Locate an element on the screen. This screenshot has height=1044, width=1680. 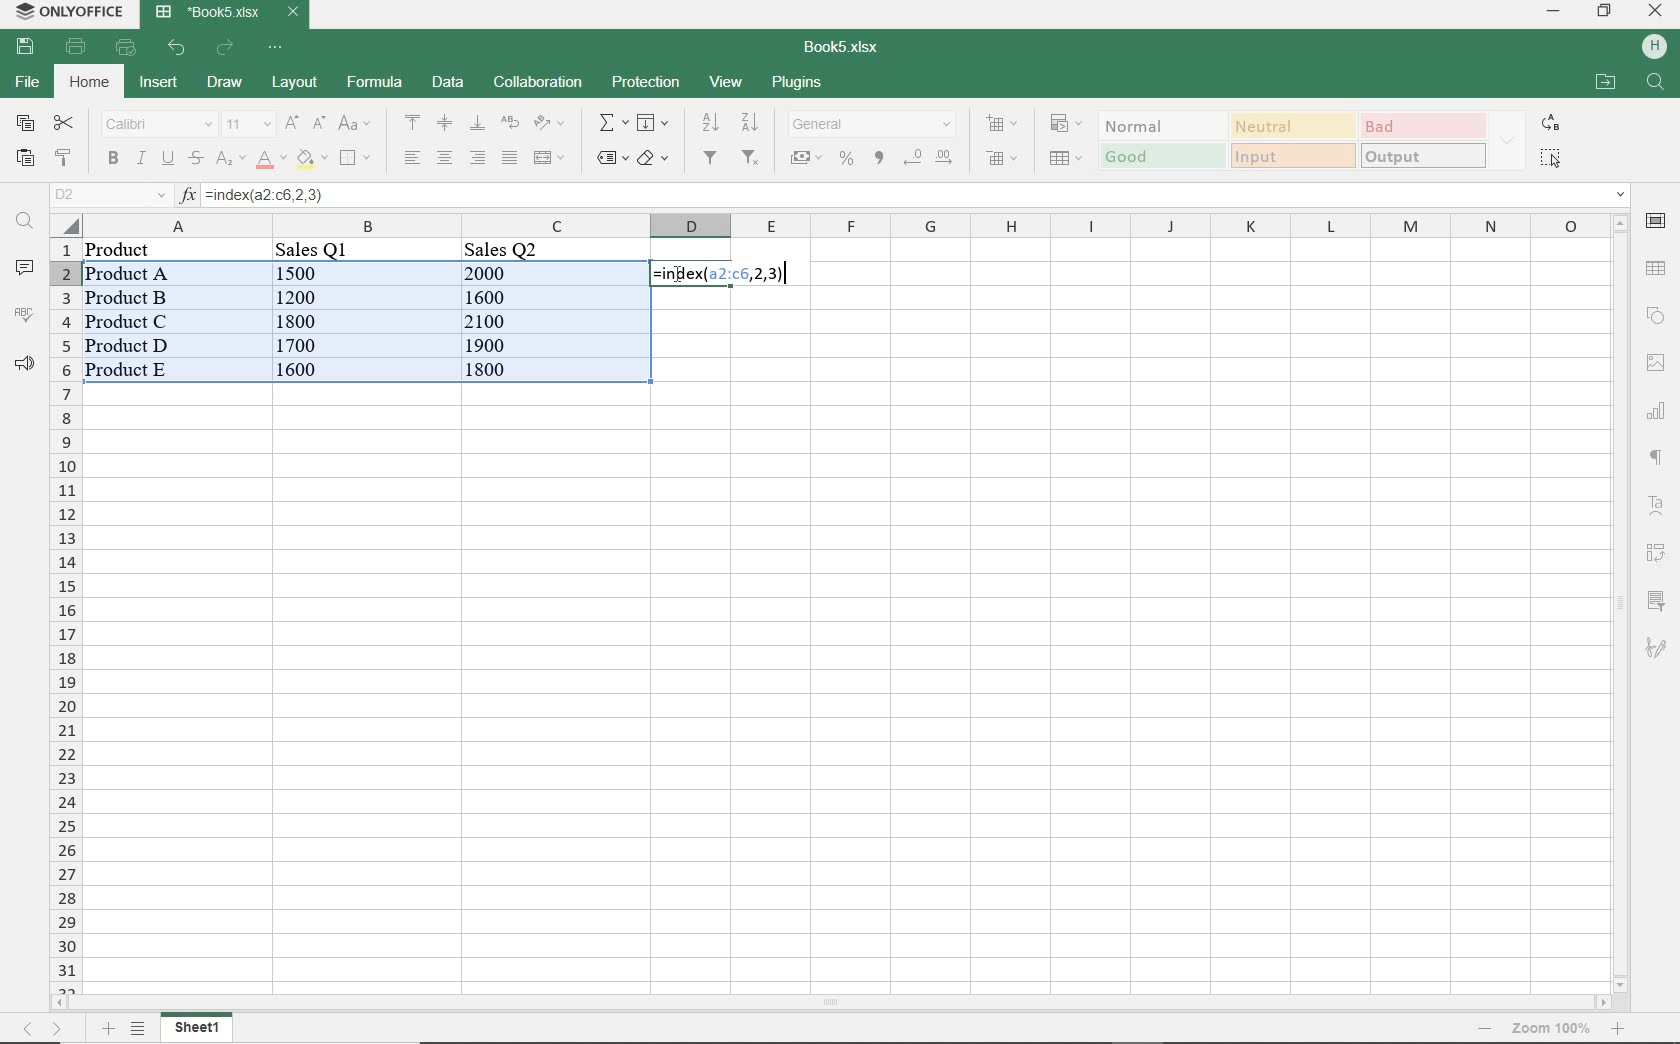
input is located at coordinates (1293, 156).